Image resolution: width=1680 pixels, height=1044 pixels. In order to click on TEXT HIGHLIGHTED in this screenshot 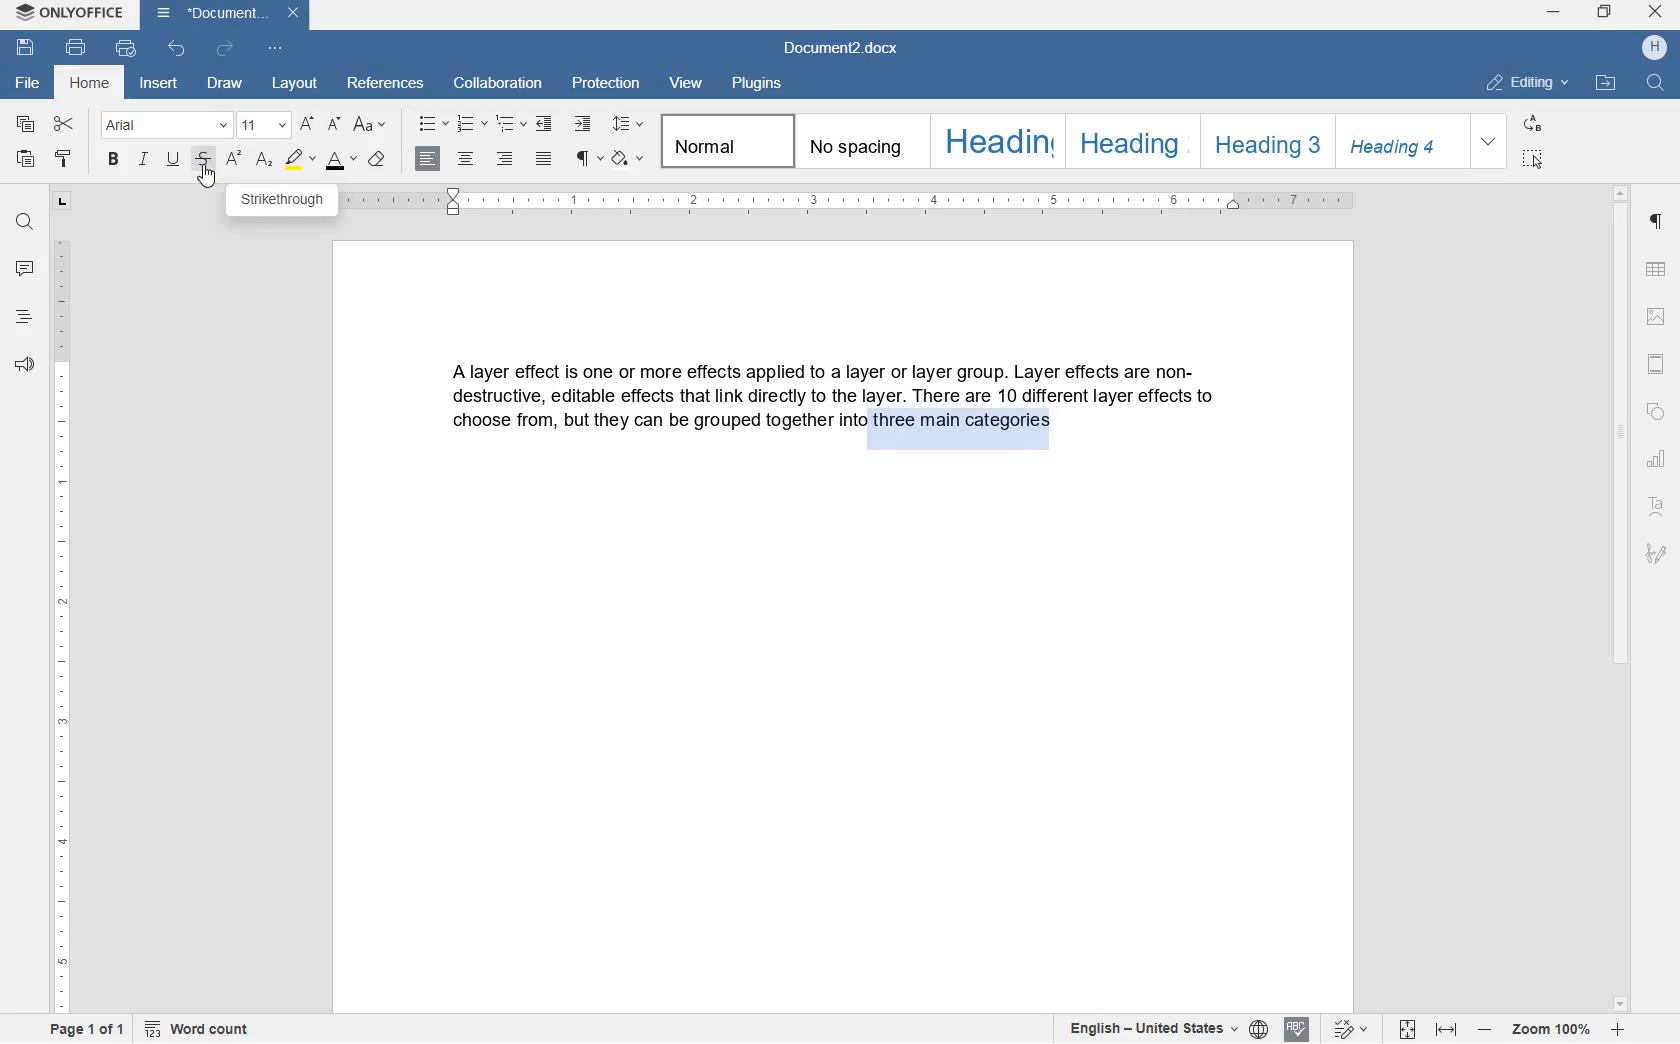, I will do `click(961, 429)`.